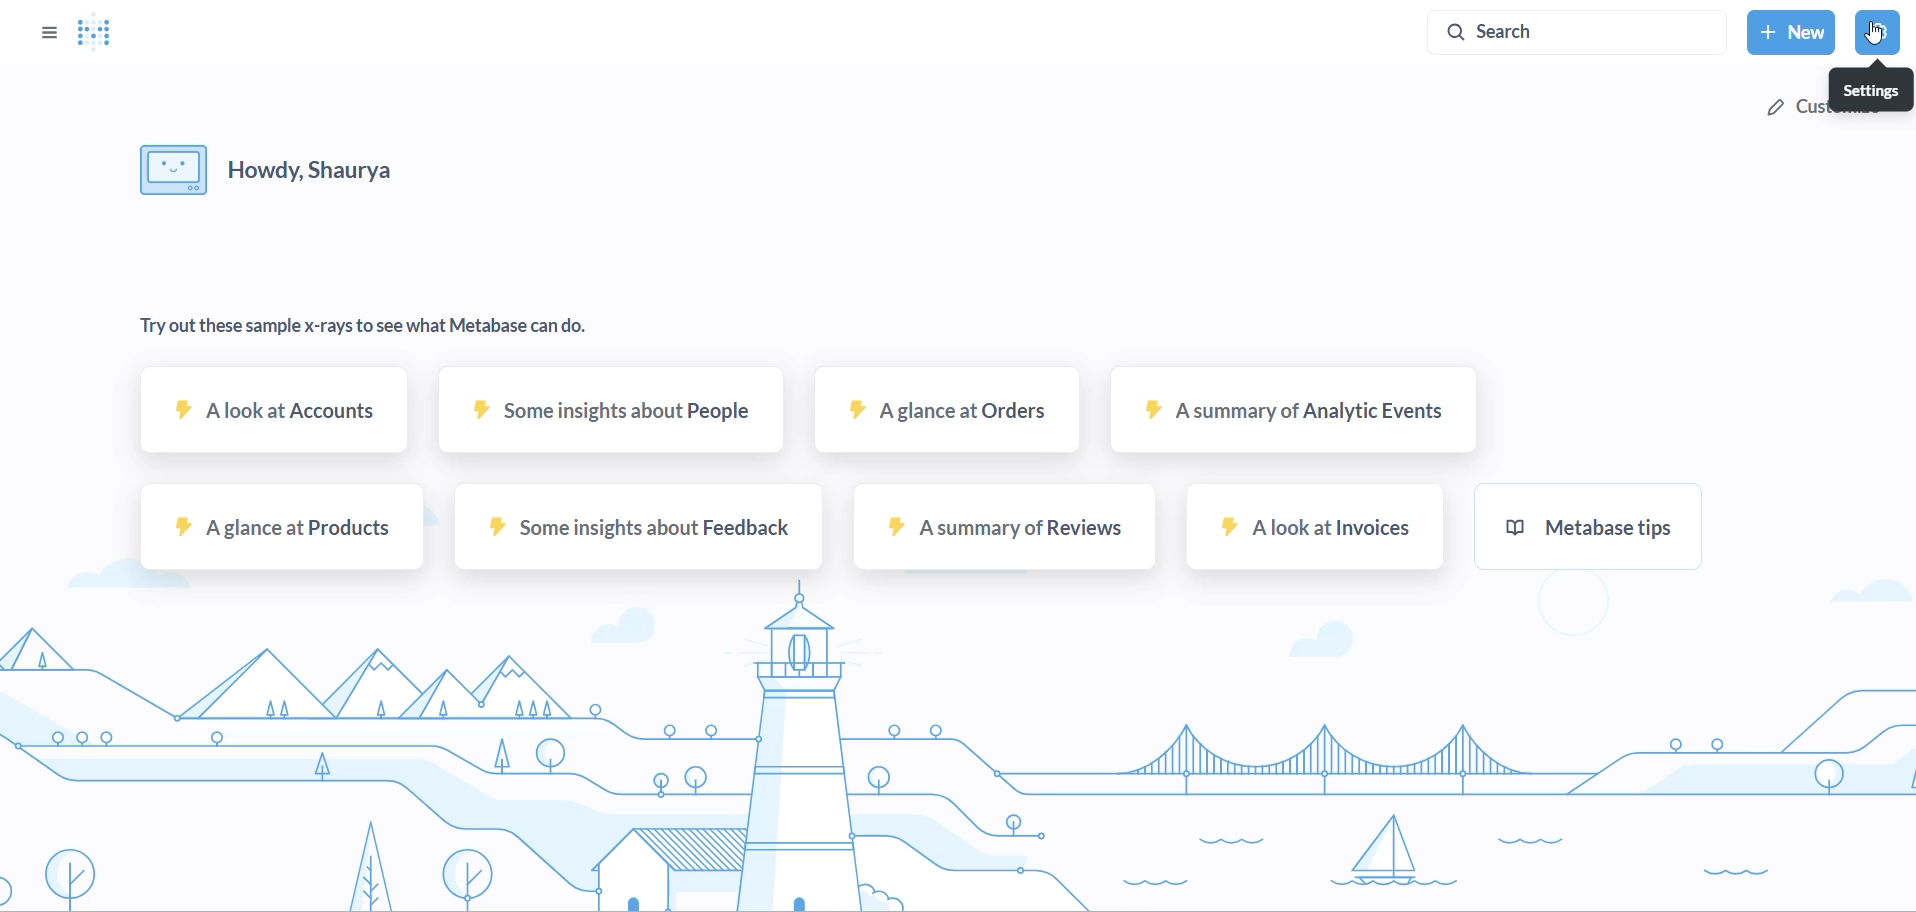 The height and width of the screenshot is (912, 1916). I want to click on , so click(1792, 34).